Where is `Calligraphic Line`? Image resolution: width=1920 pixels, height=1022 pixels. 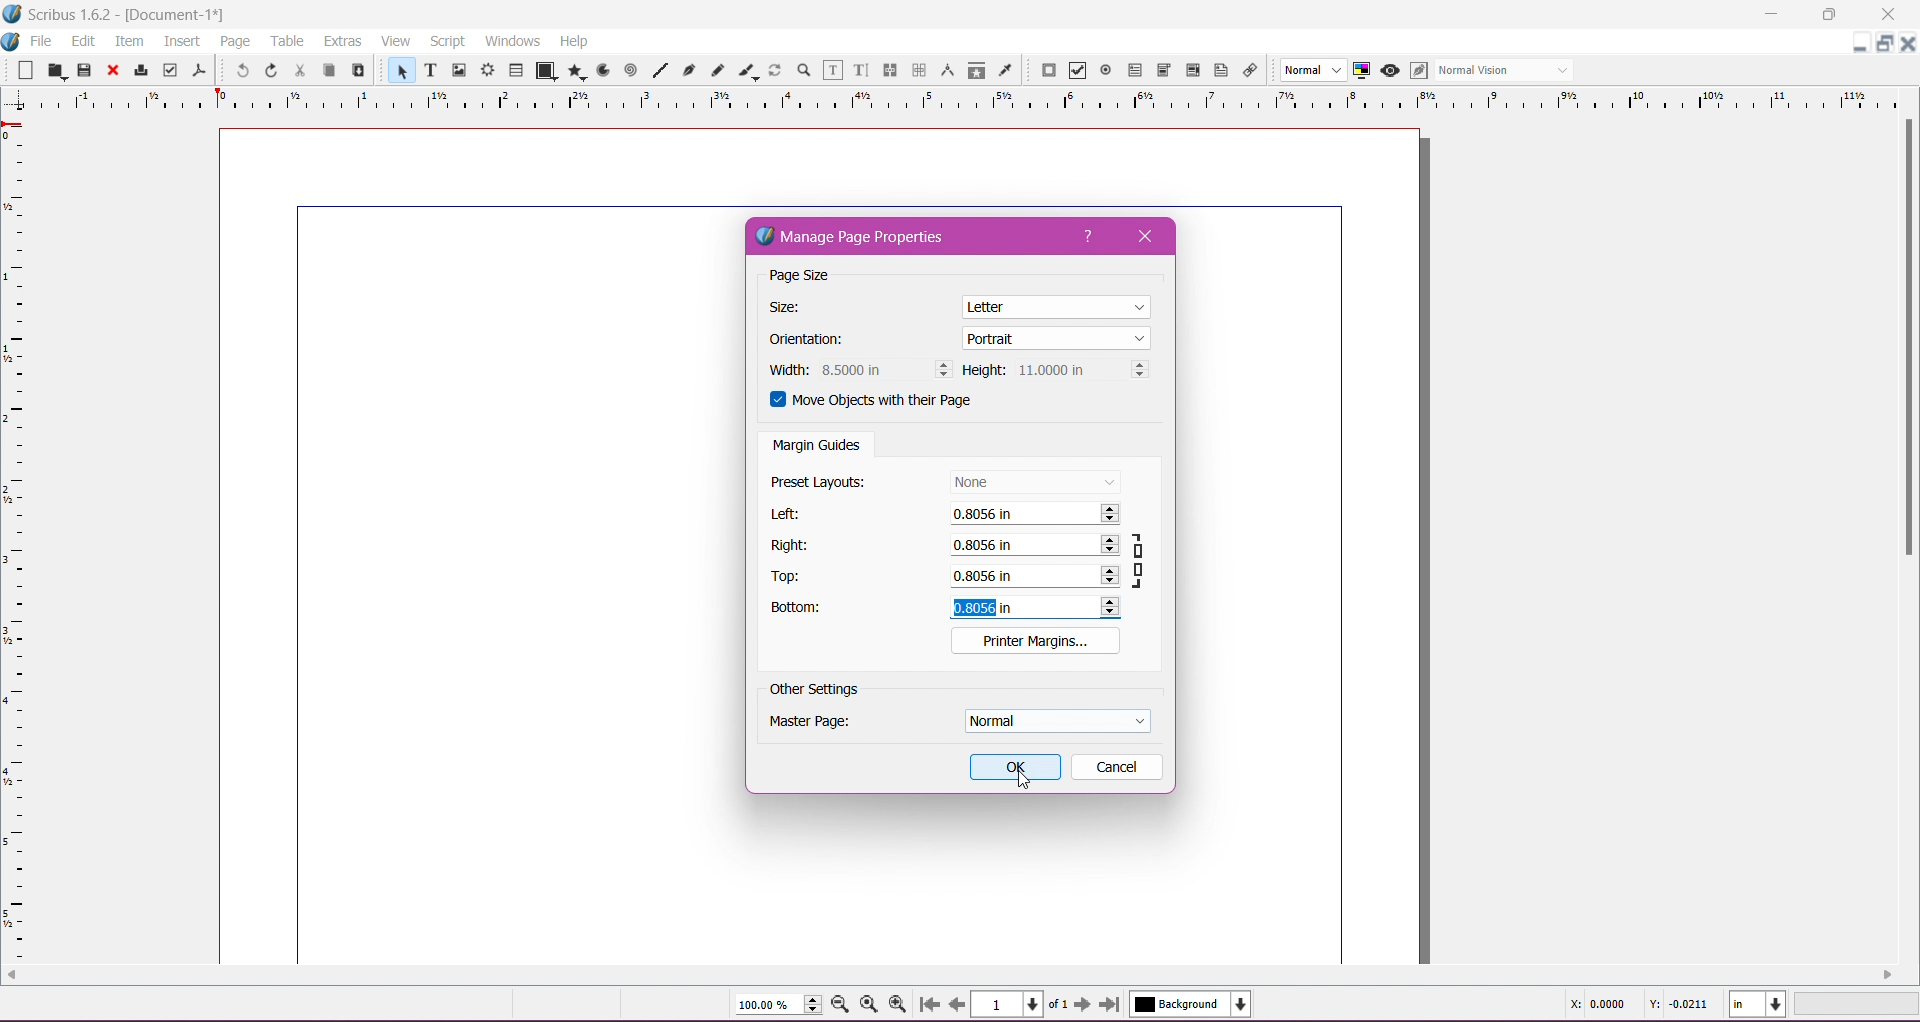 Calligraphic Line is located at coordinates (746, 70).